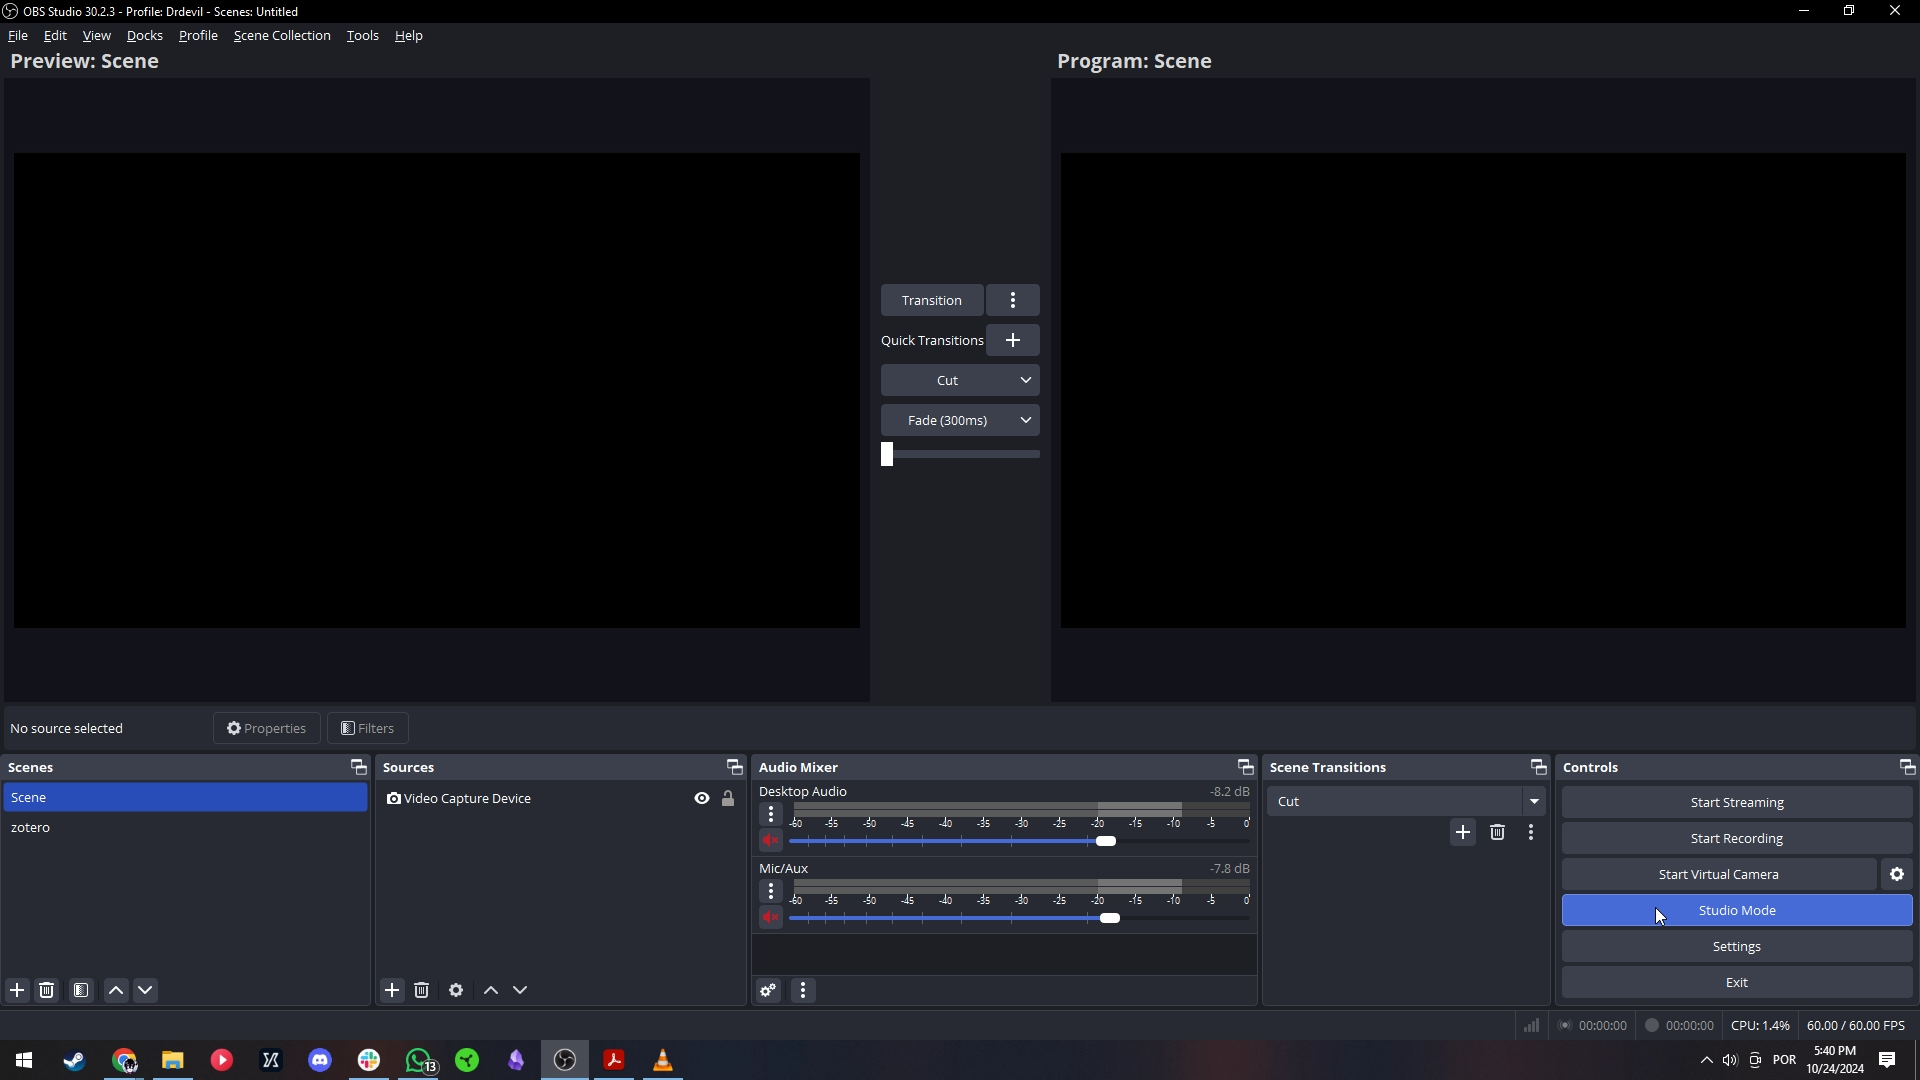  Describe the element at coordinates (514, 1059) in the screenshot. I see `Diamond` at that location.